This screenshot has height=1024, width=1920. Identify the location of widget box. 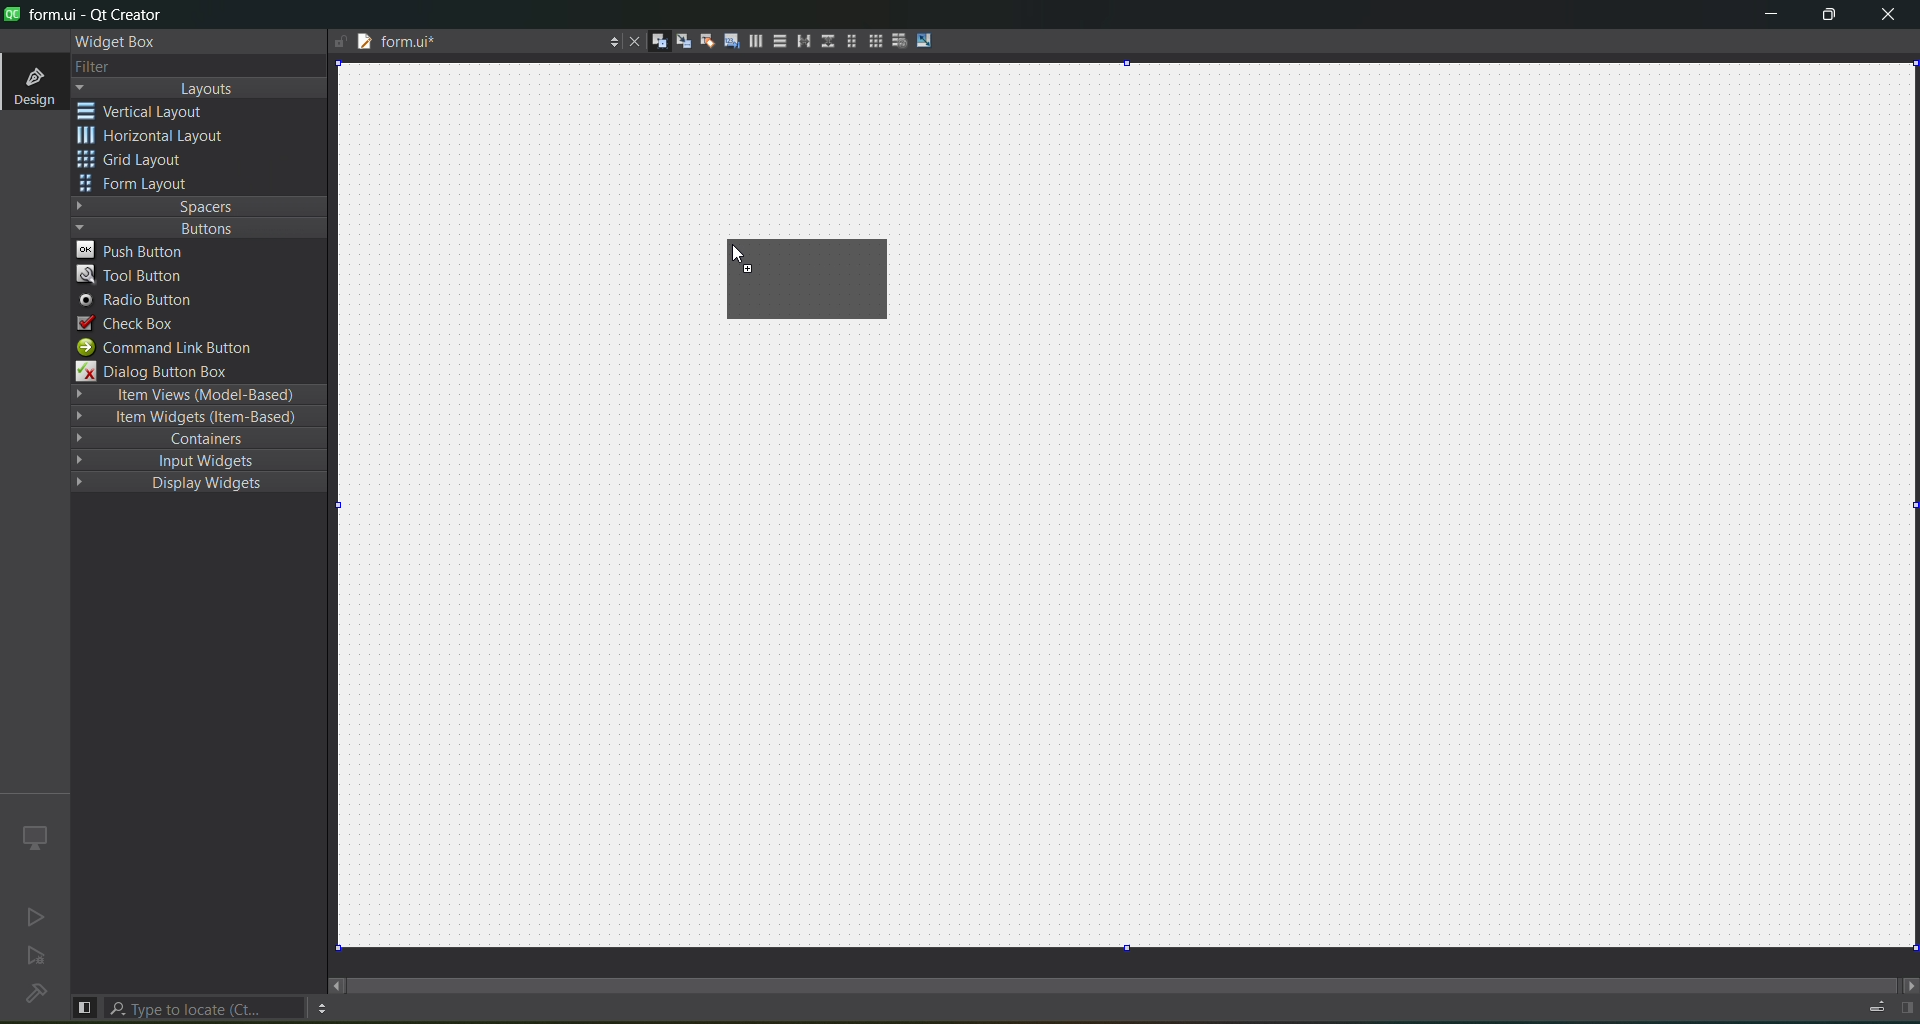
(112, 41).